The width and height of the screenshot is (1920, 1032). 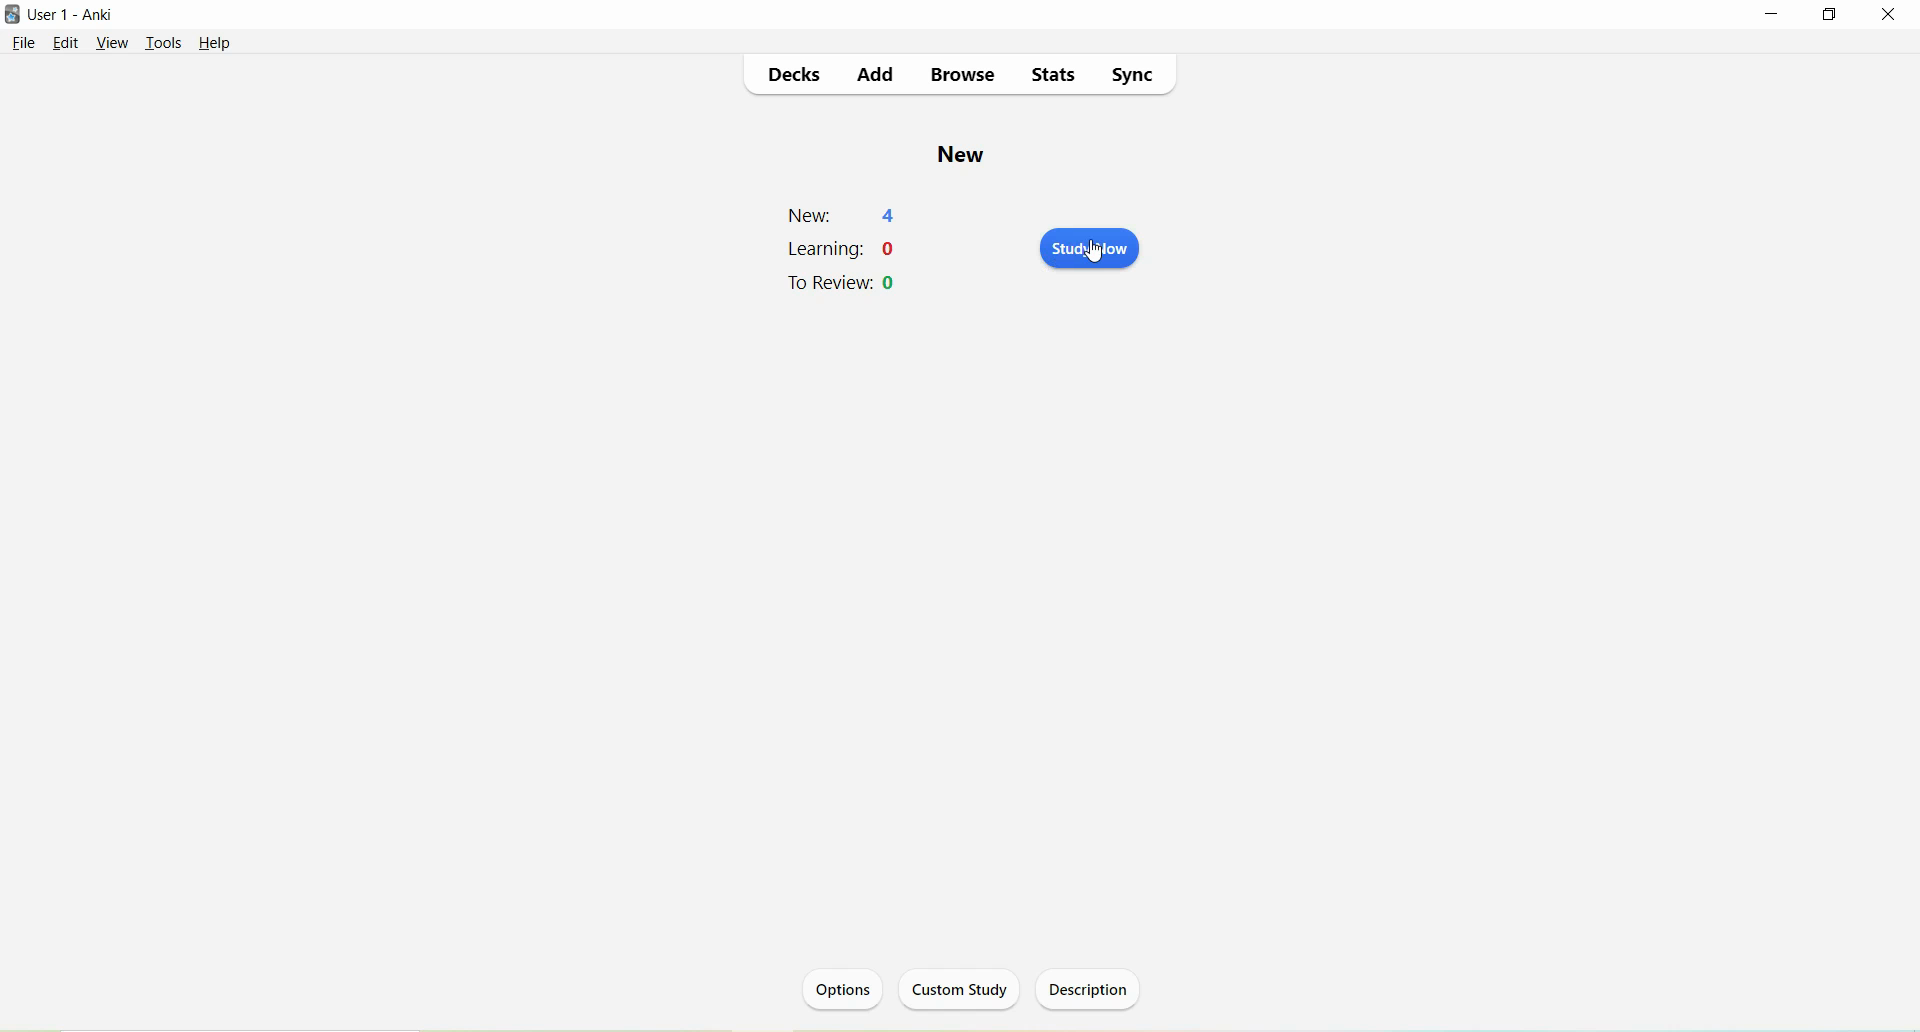 I want to click on Maximize, so click(x=1826, y=16).